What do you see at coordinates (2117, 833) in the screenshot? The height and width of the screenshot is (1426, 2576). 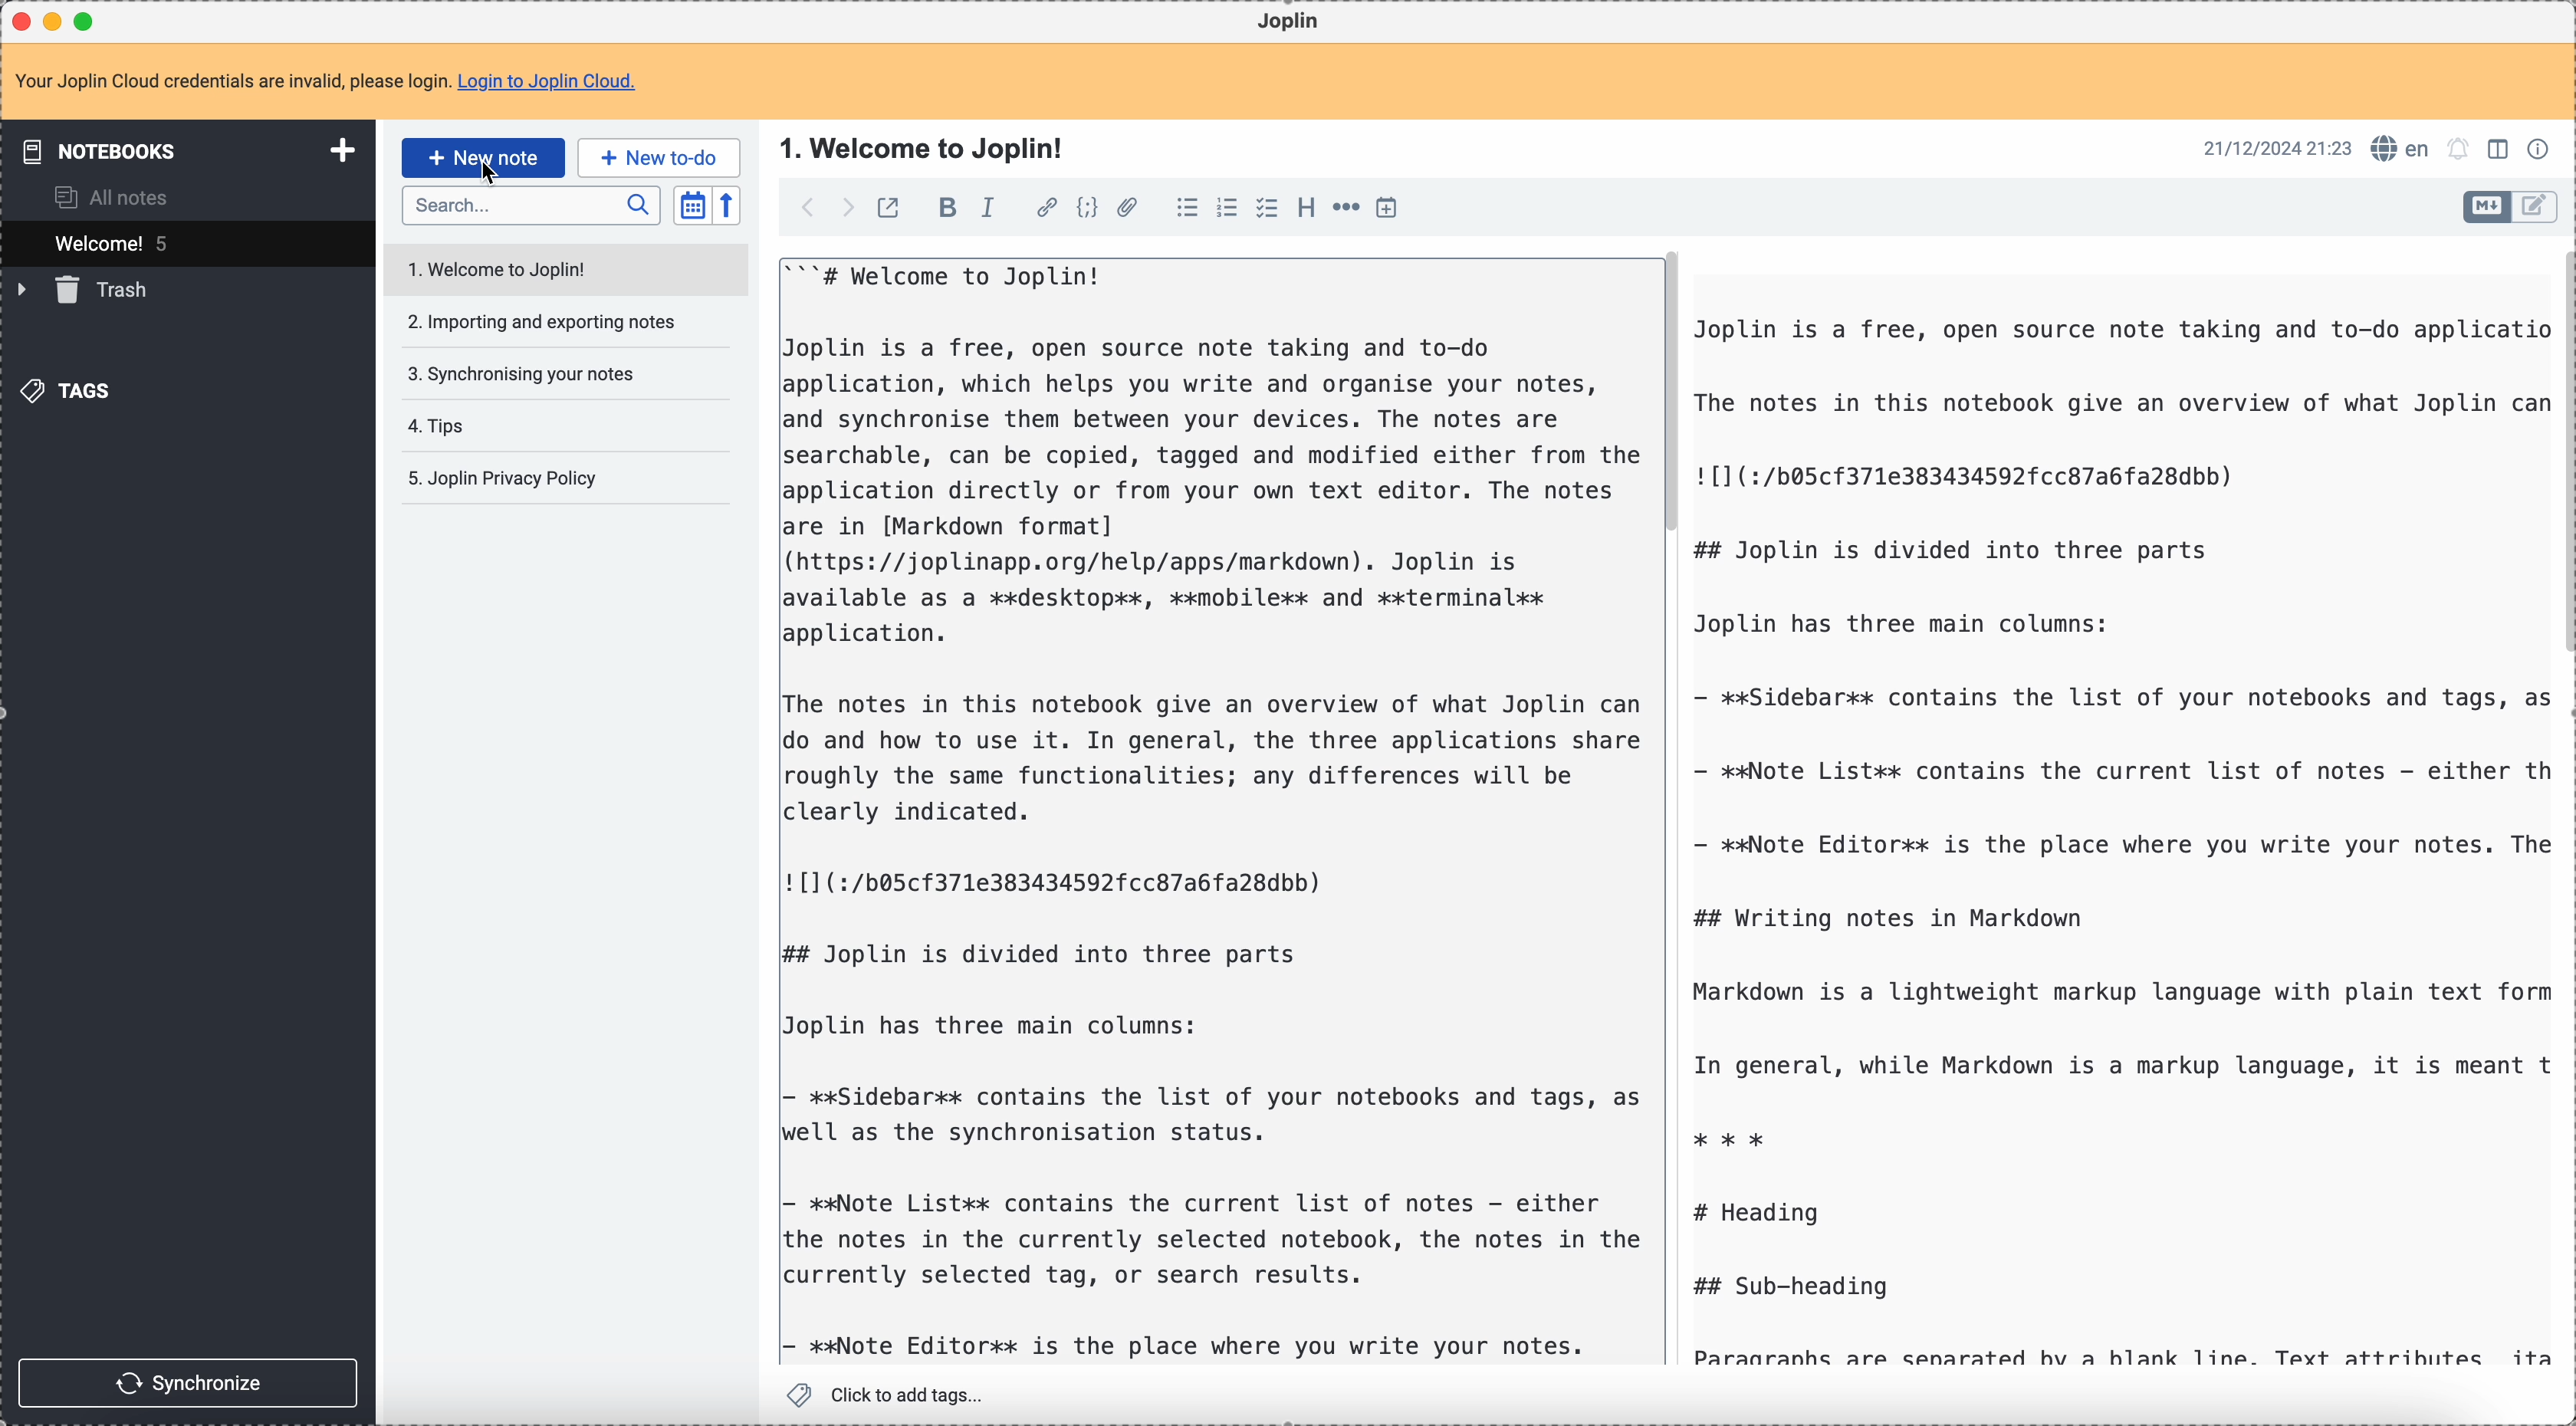 I see `body text` at bounding box center [2117, 833].